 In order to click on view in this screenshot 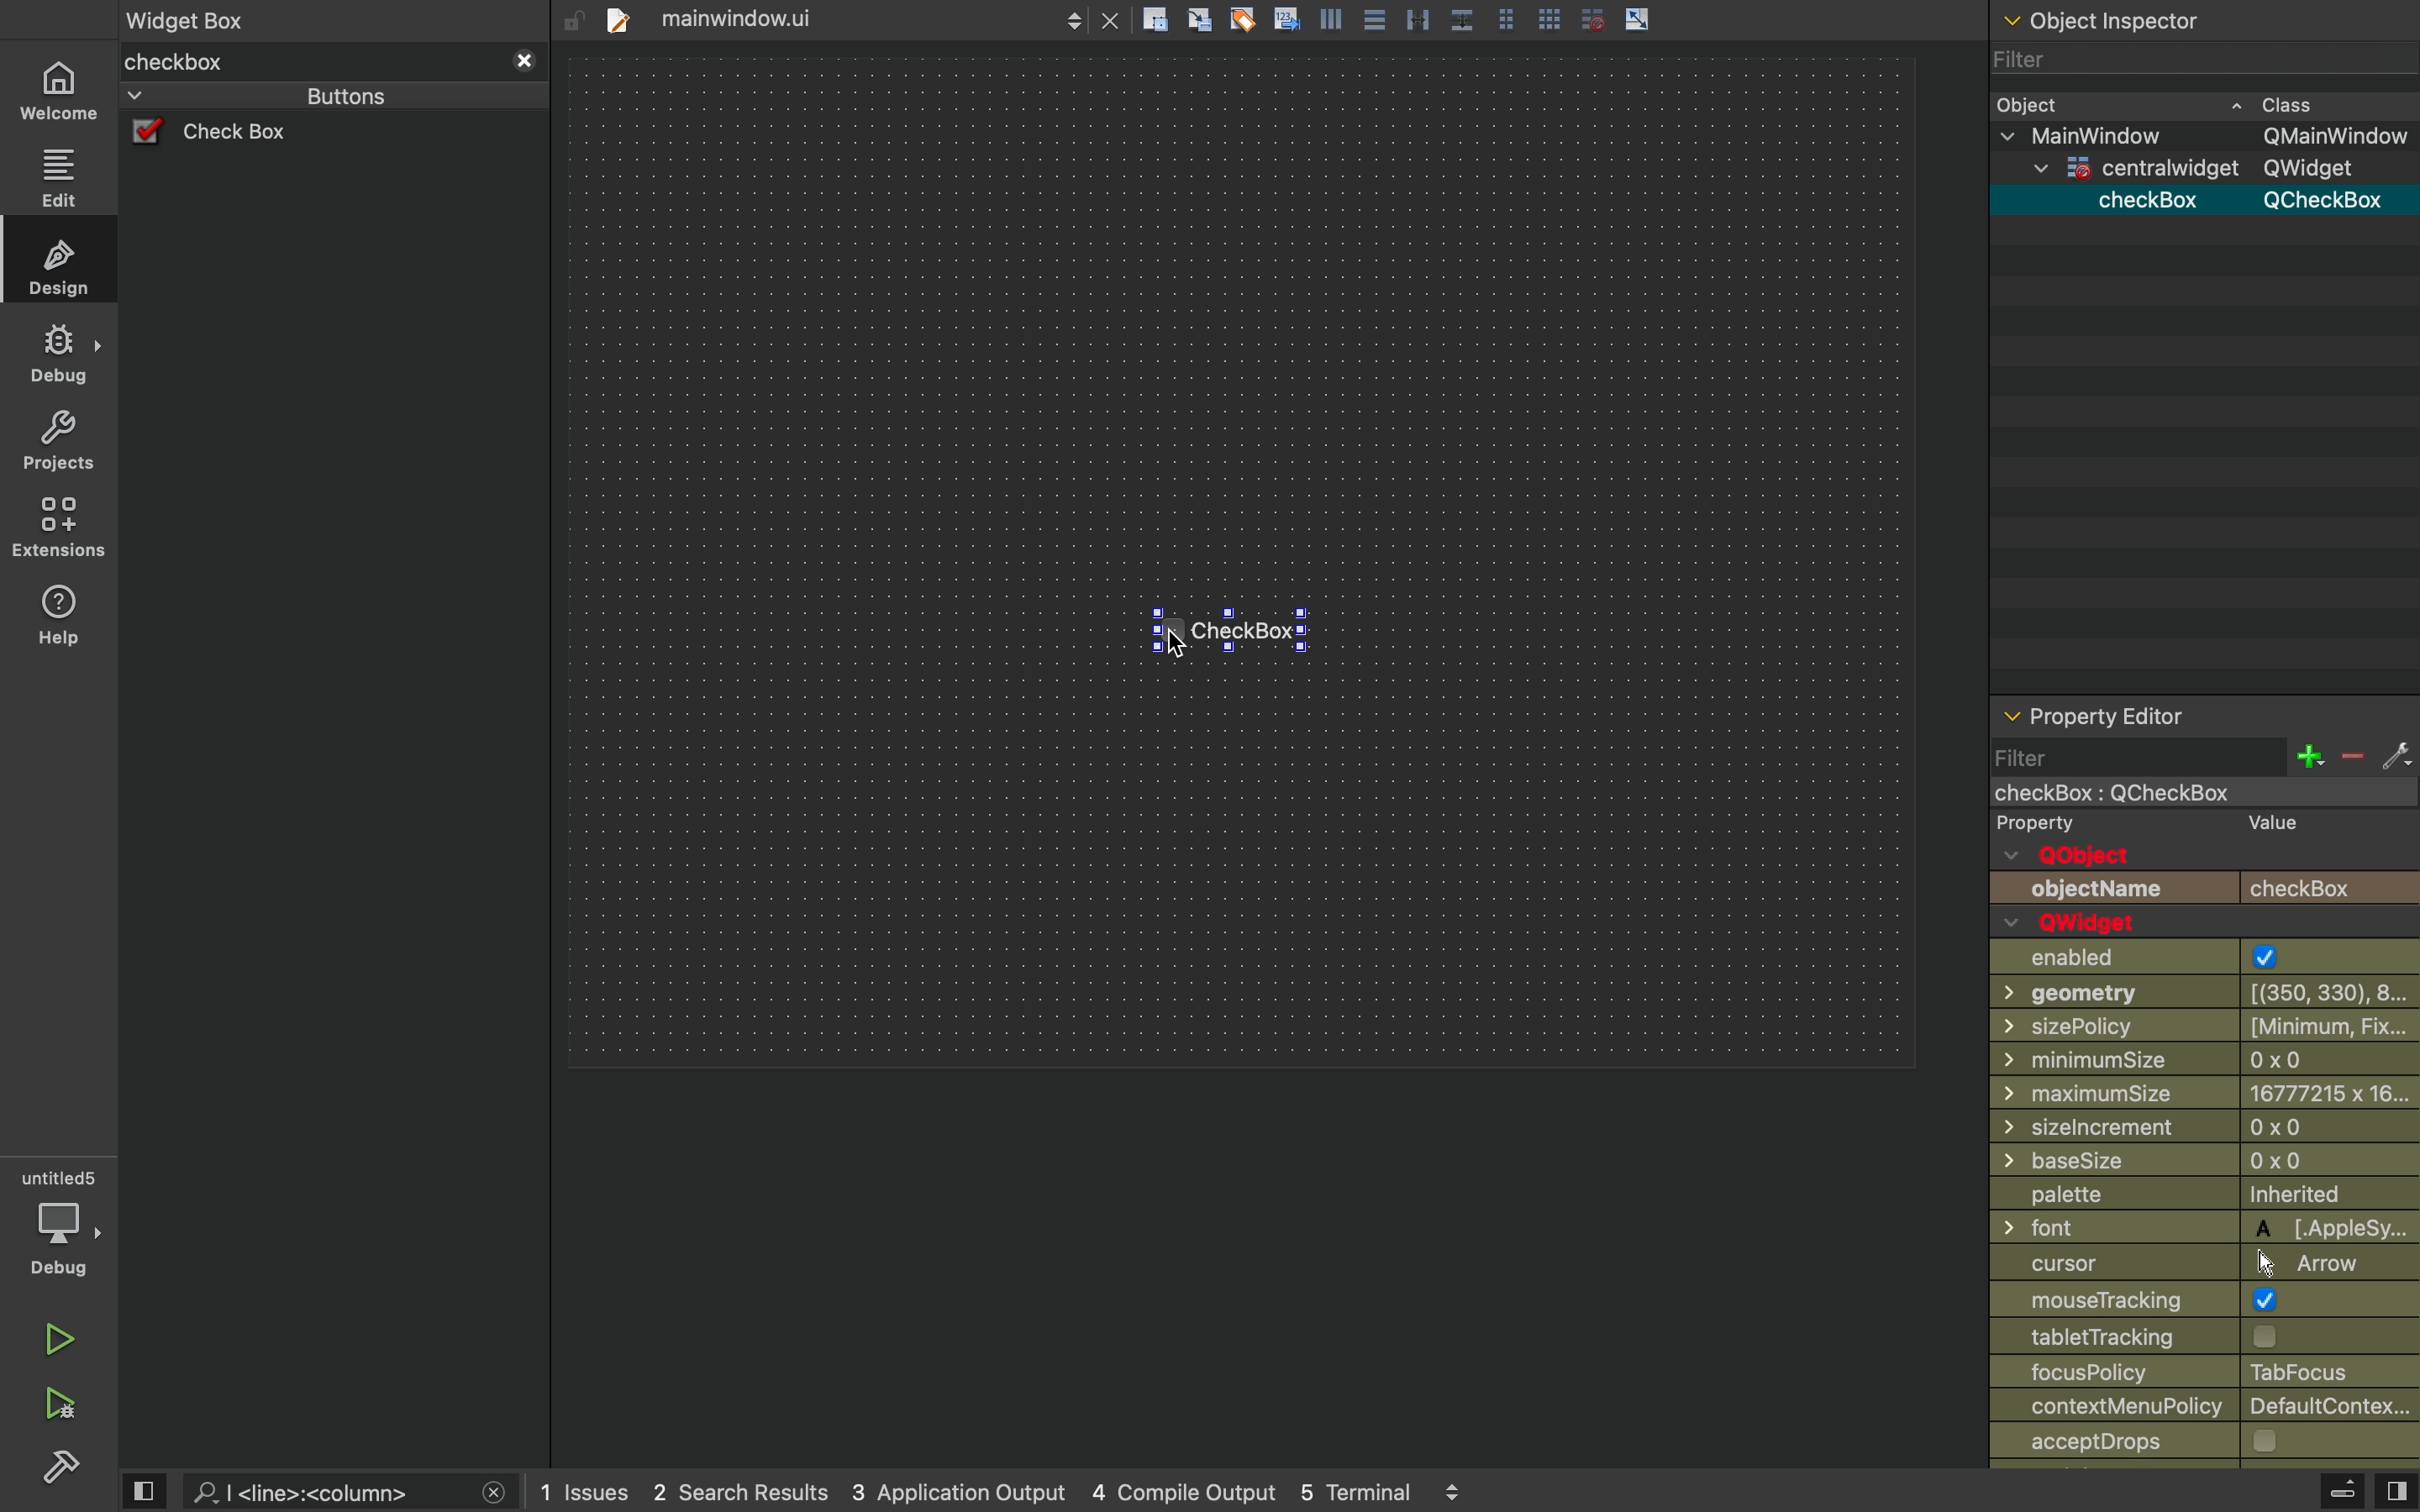, I will do `click(146, 1490)`.